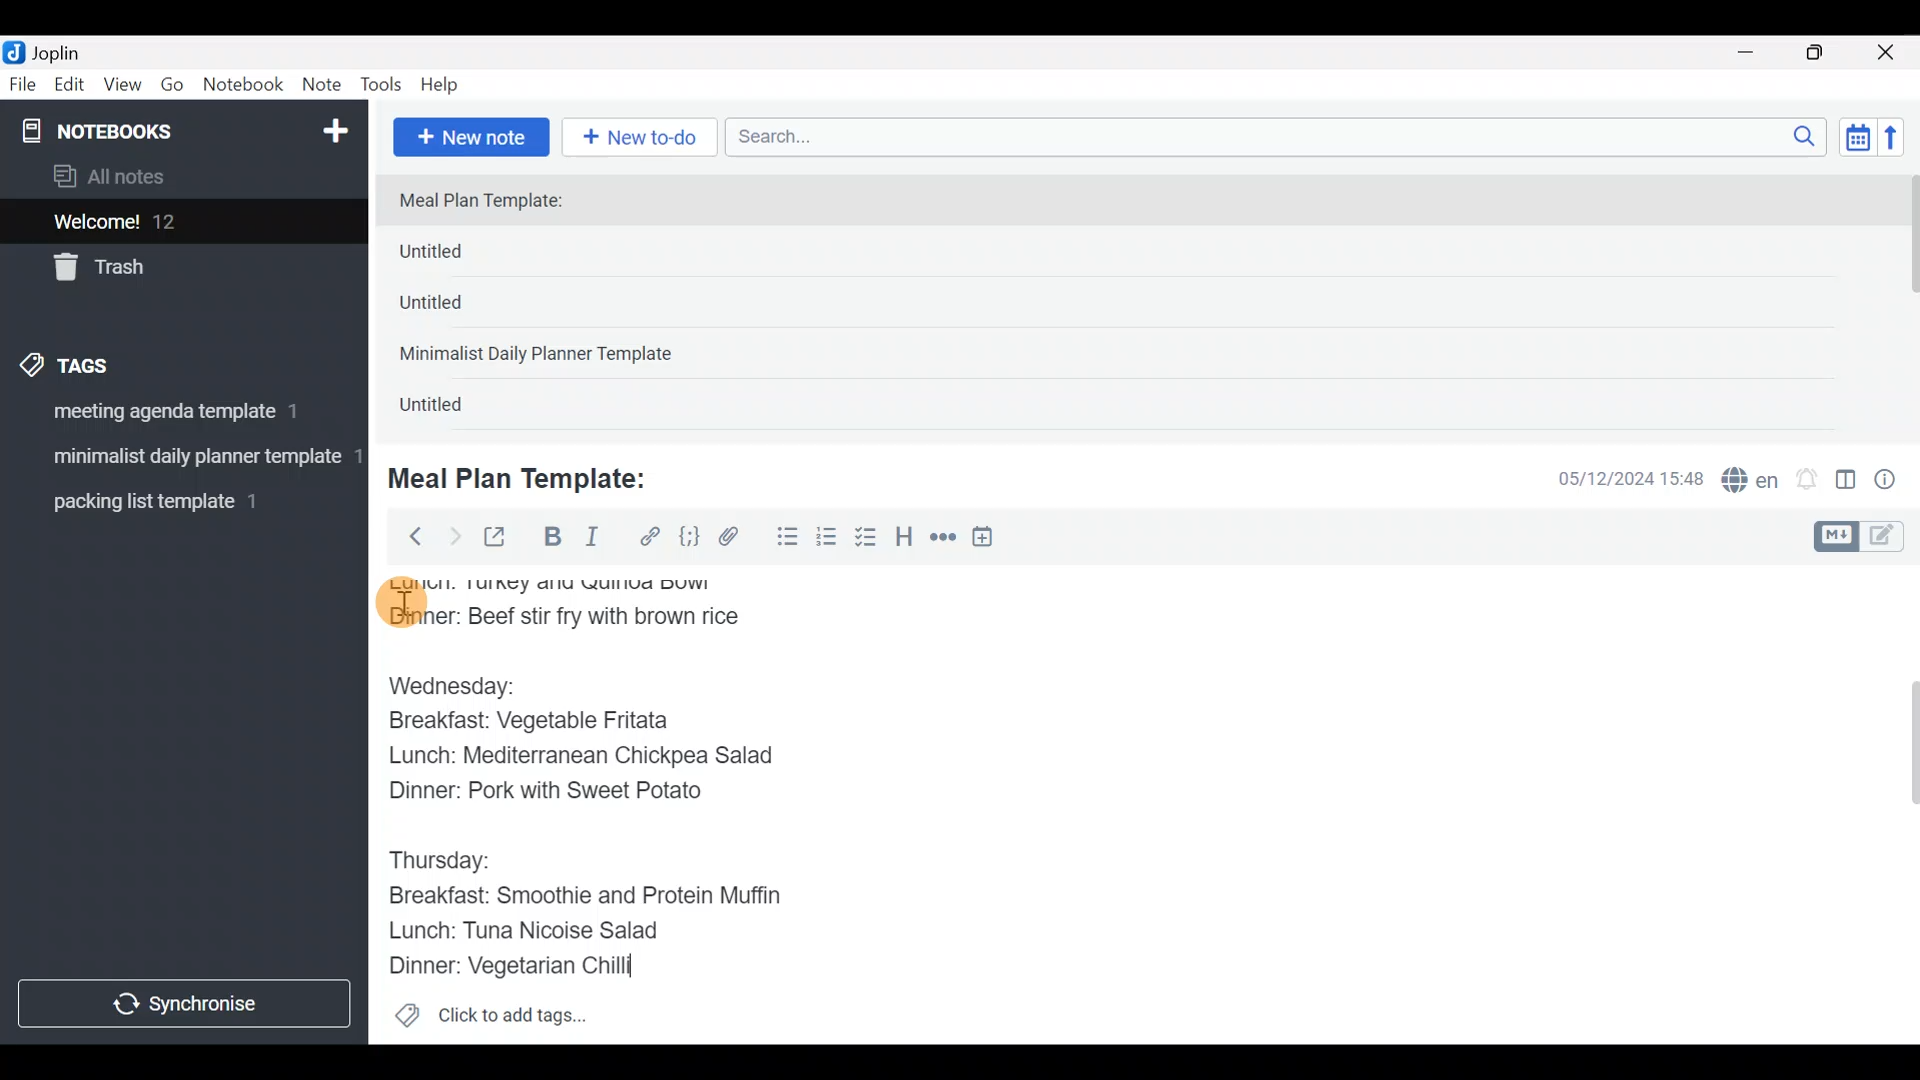 This screenshot has height=1080, width=1920. Describe the element at coordinates (783, 538) in the screenshot. I see `Bulleted list` at that location.